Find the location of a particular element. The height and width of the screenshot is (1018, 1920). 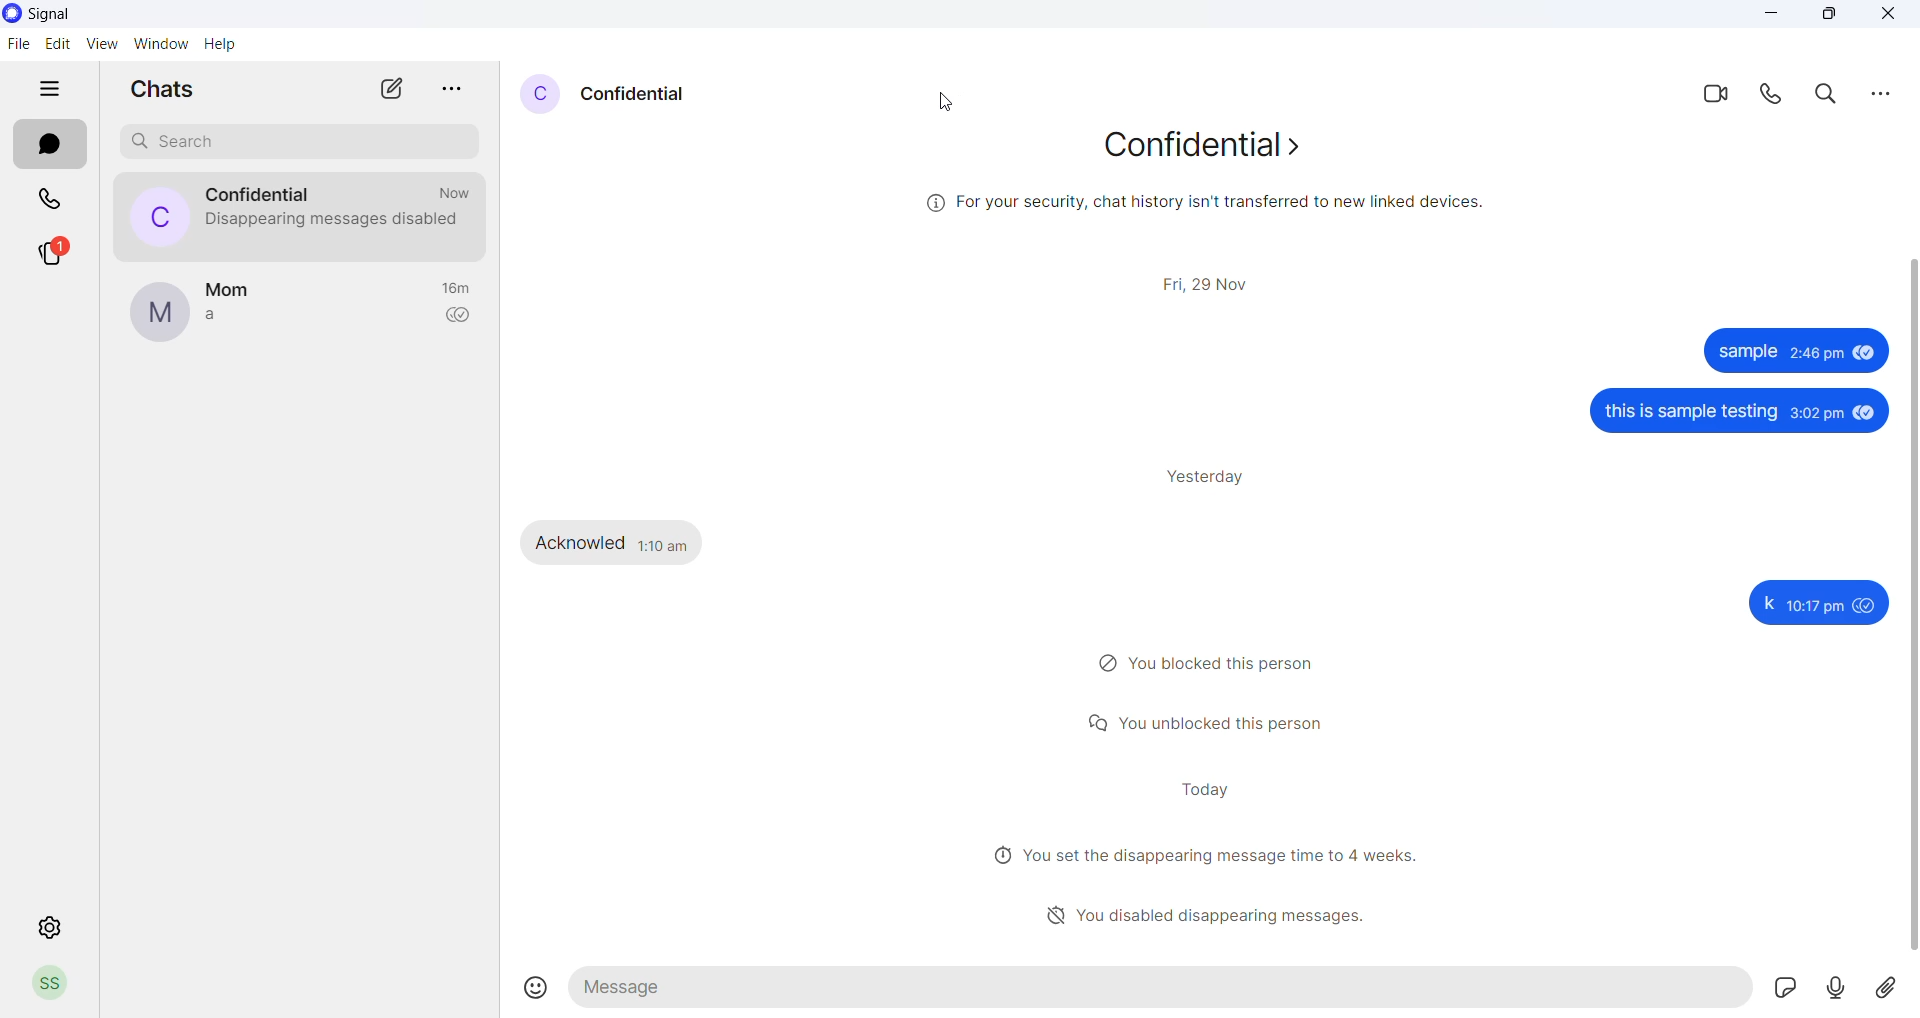

chats heading is located at coordinates (154, 88).